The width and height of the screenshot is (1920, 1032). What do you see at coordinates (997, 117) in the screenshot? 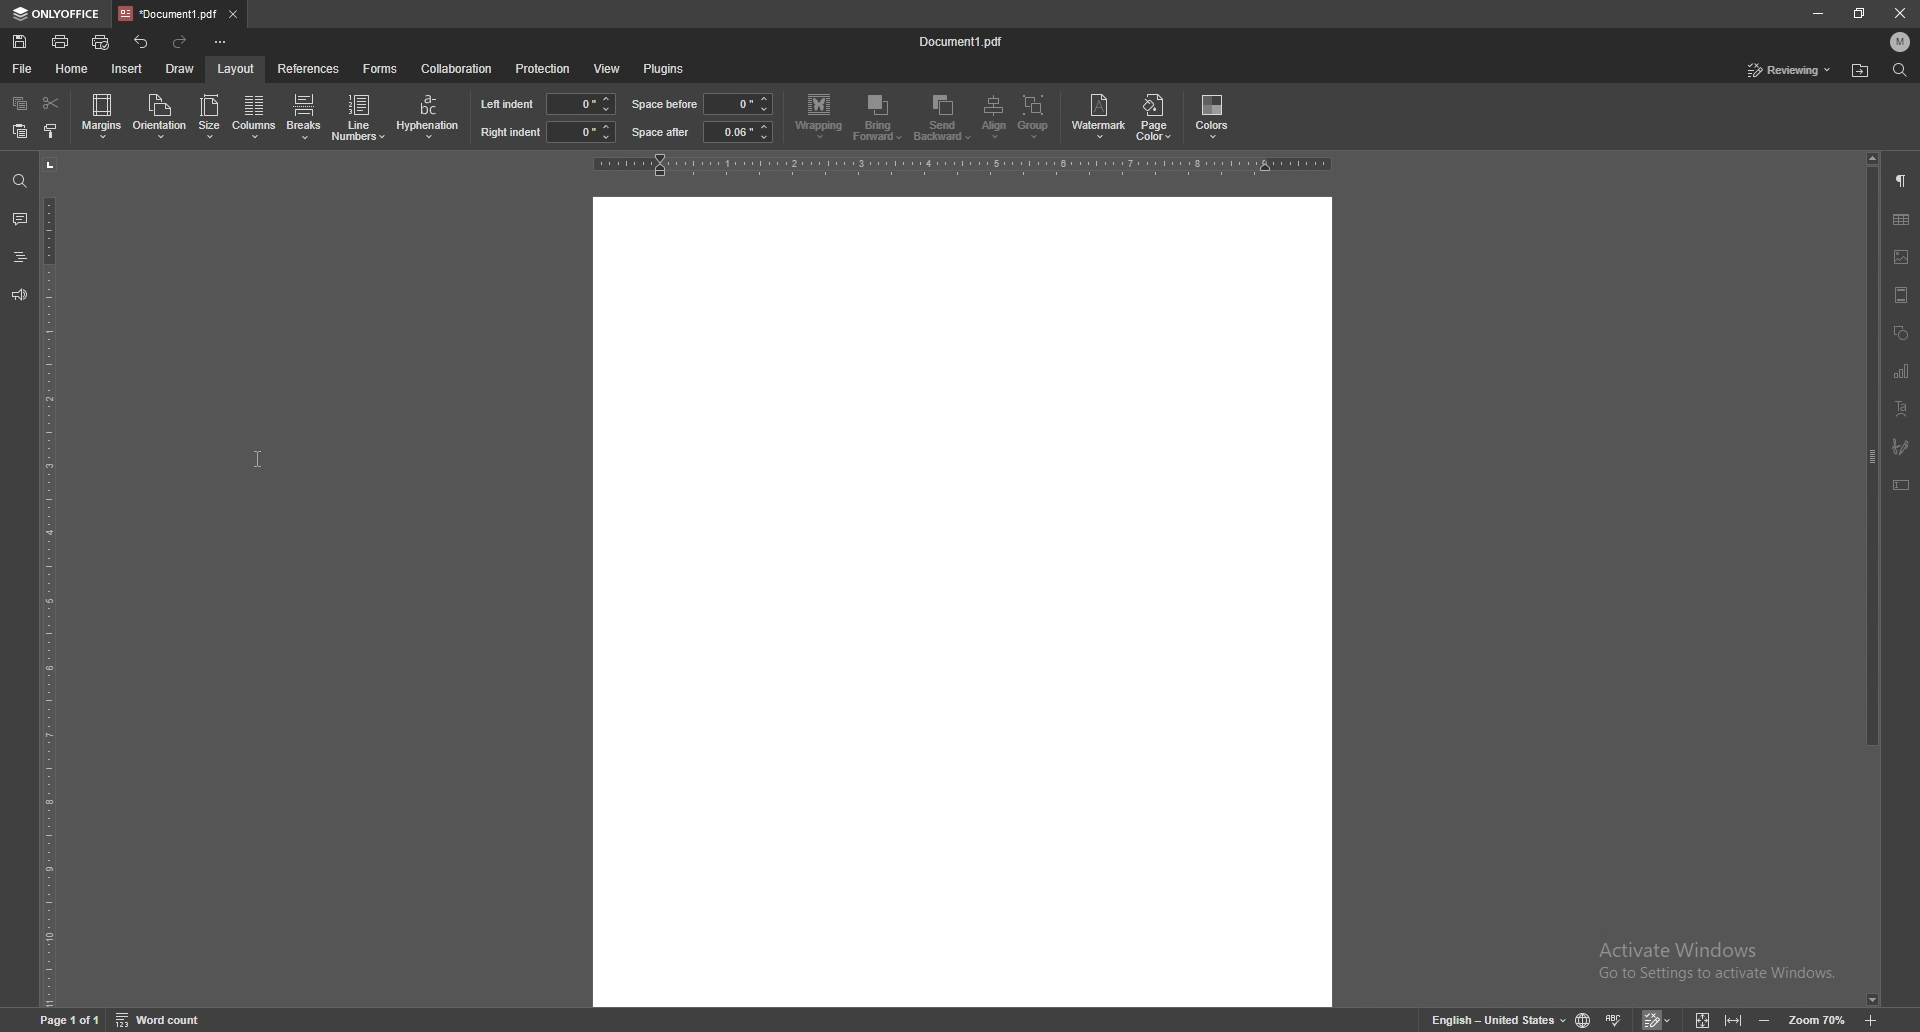
I see `align` at bounding box center [997, 117].